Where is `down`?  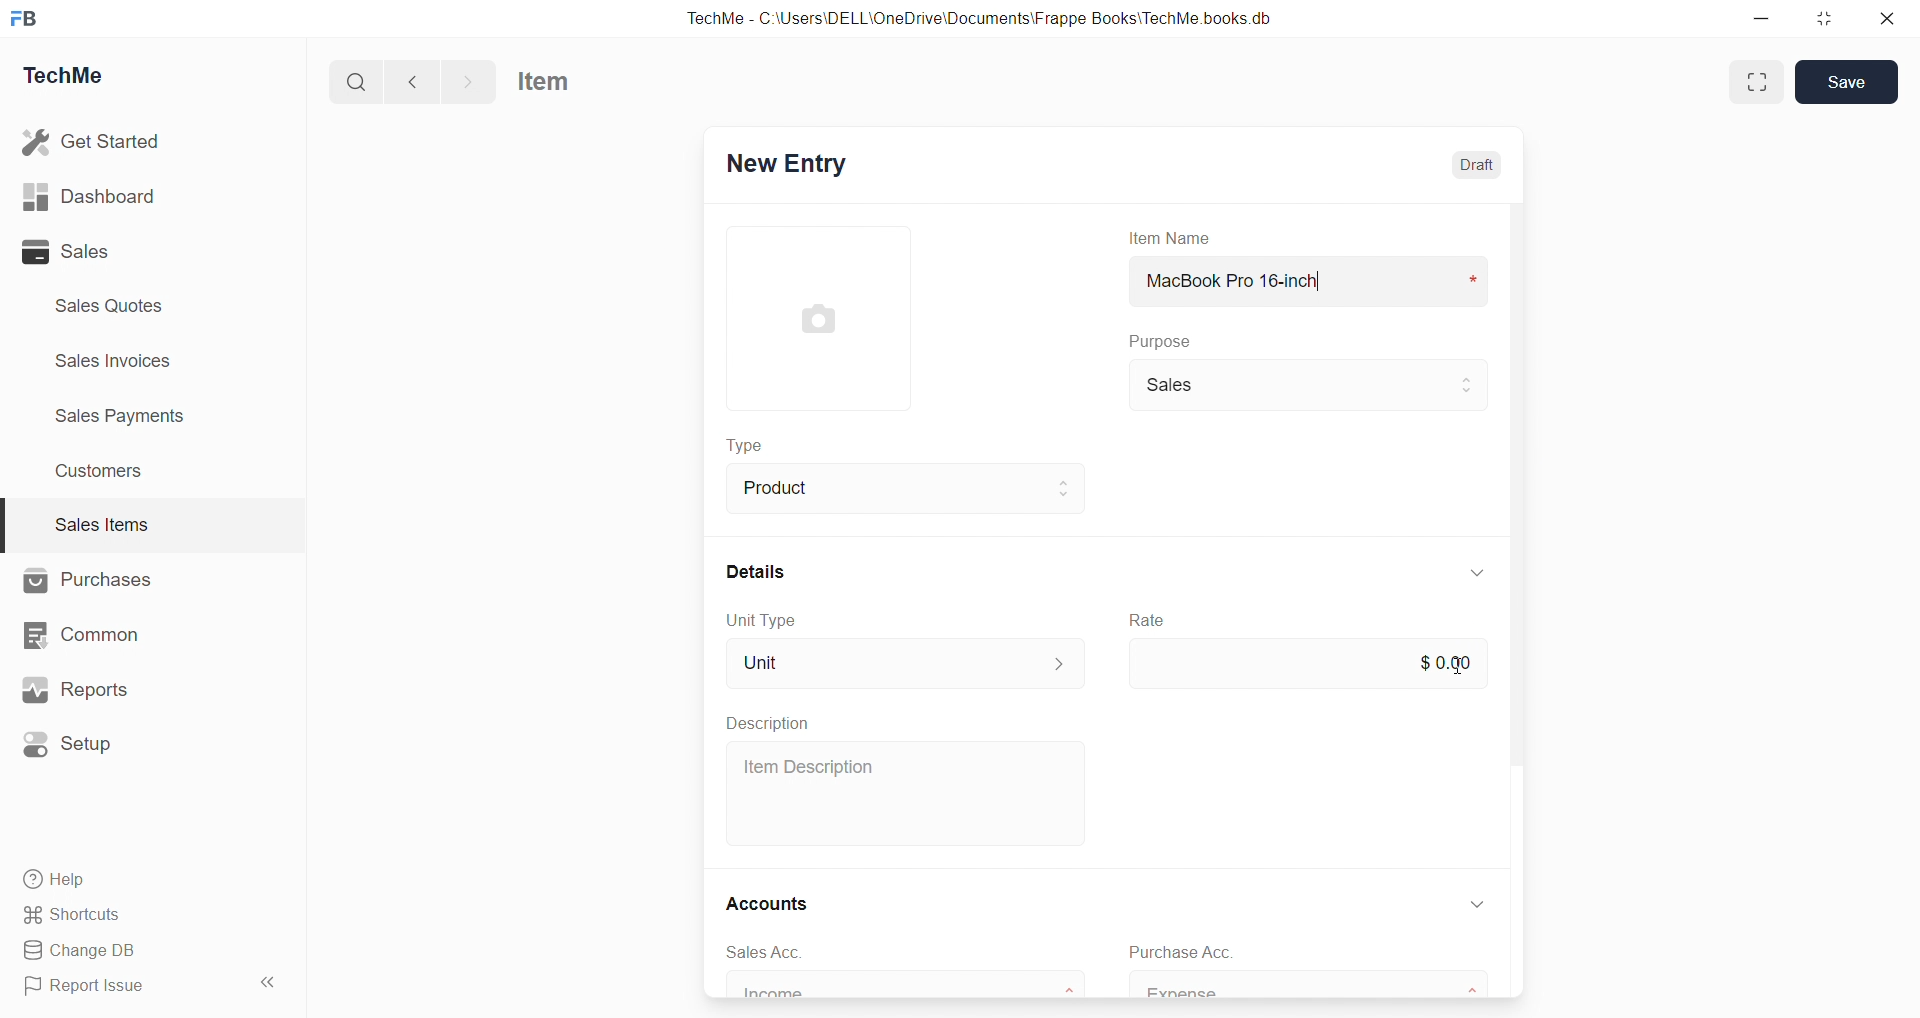 down is located at coordinates (1479, 905).